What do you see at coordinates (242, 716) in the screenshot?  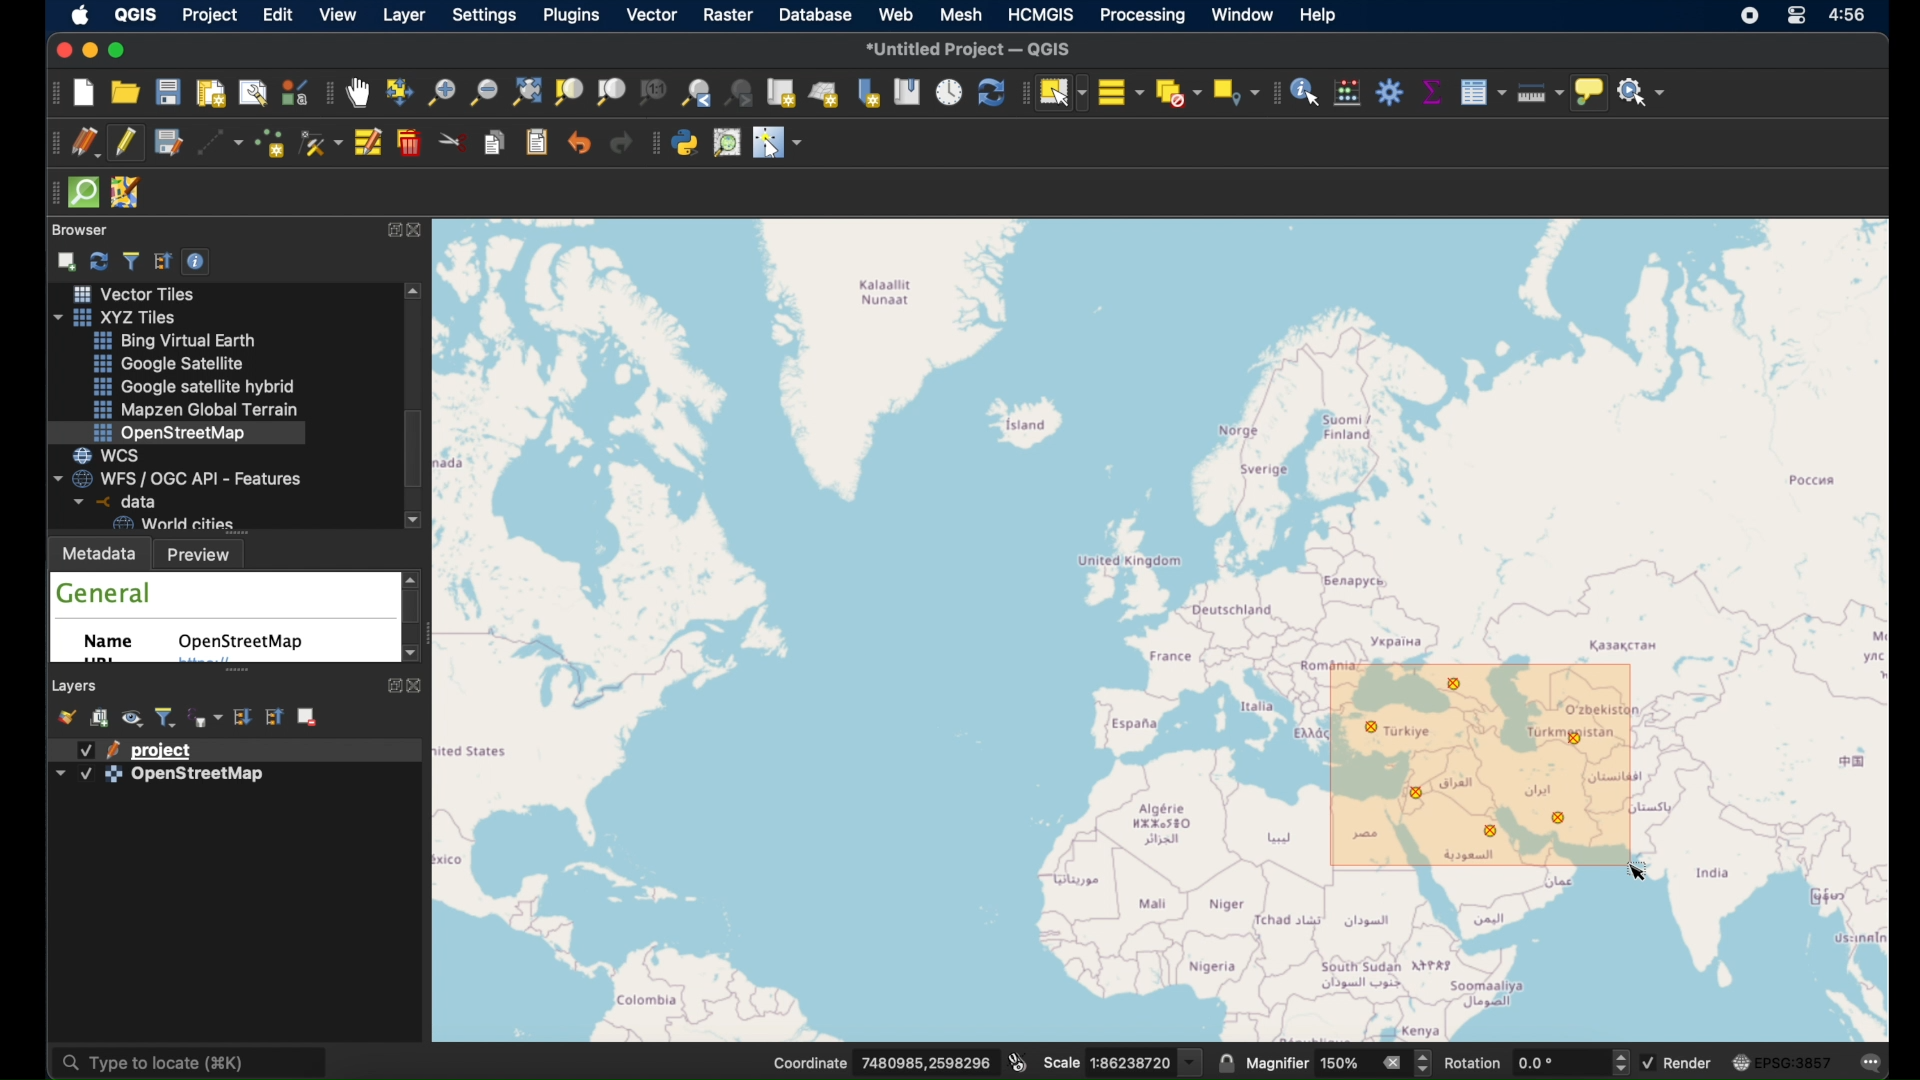 I see `expand all` at bounding box center [242, 716].